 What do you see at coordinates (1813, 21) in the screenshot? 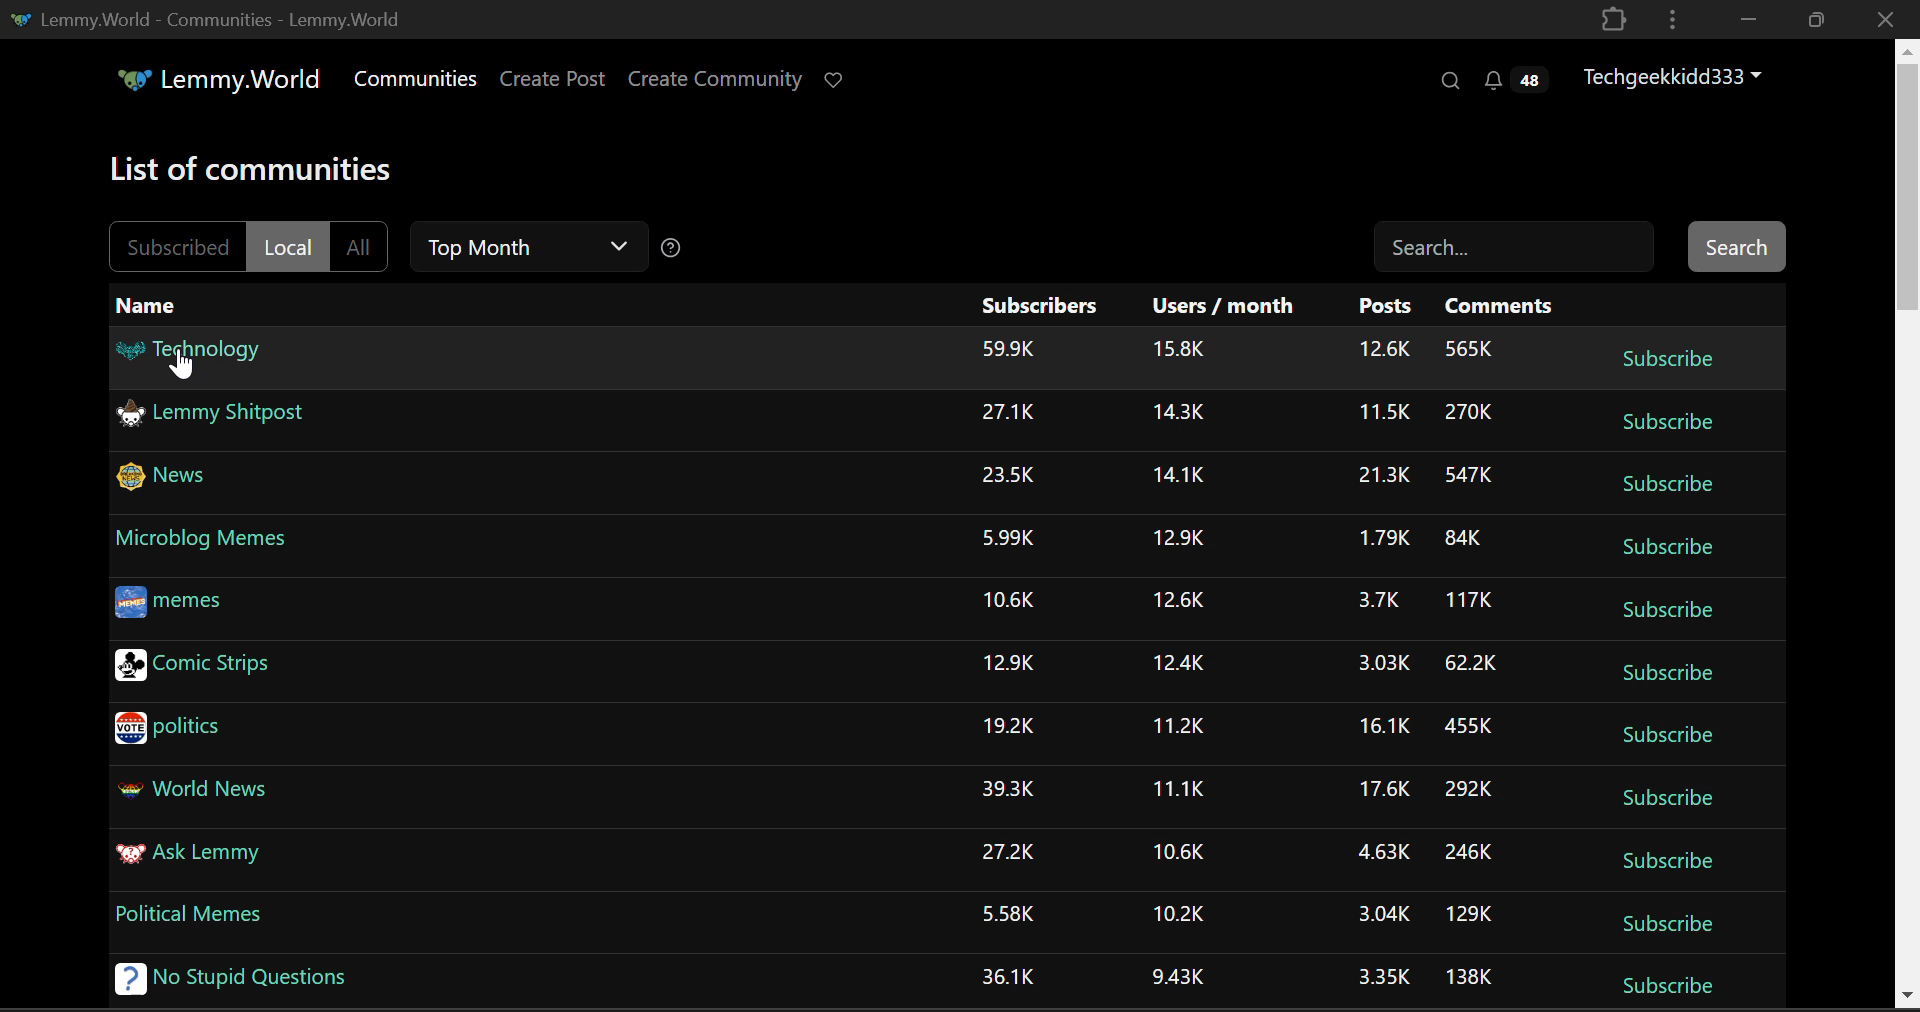
I see `Minimize Window` at bounding box center [1813, 21].